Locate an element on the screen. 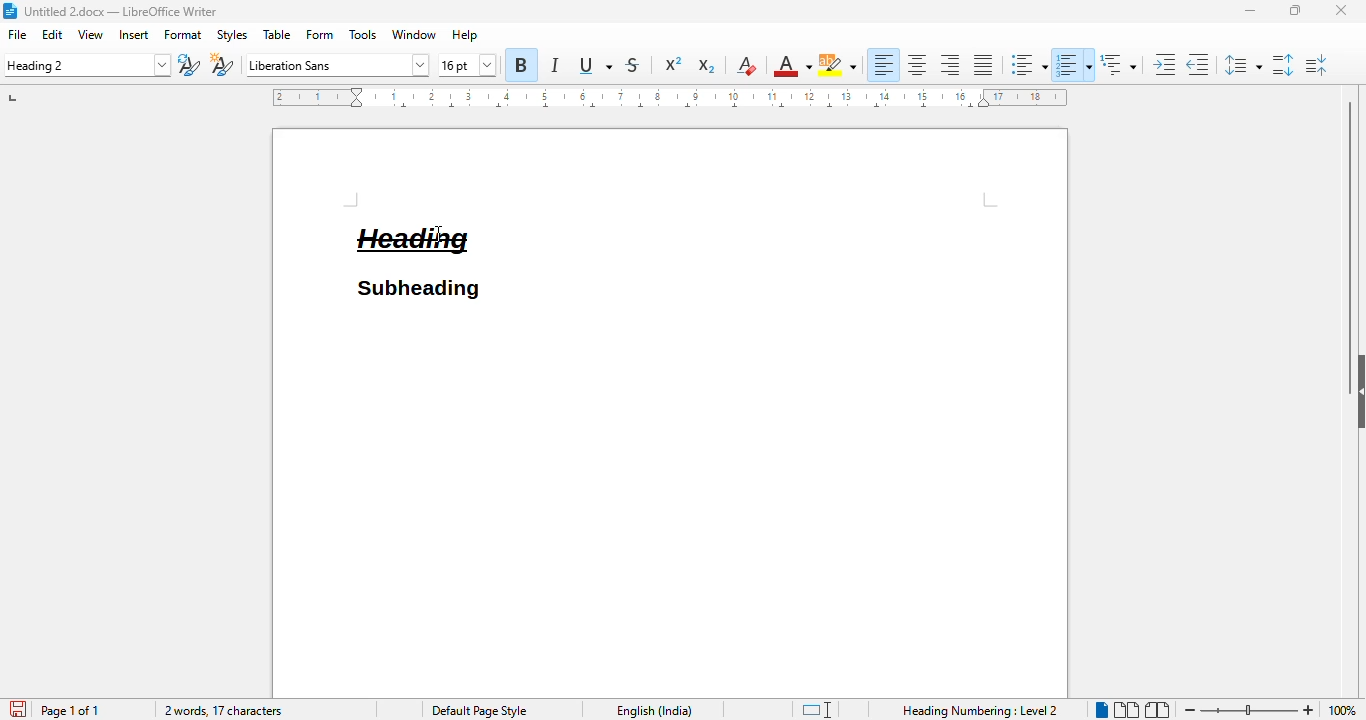  strikethrough is located at coordinates (633, 64).